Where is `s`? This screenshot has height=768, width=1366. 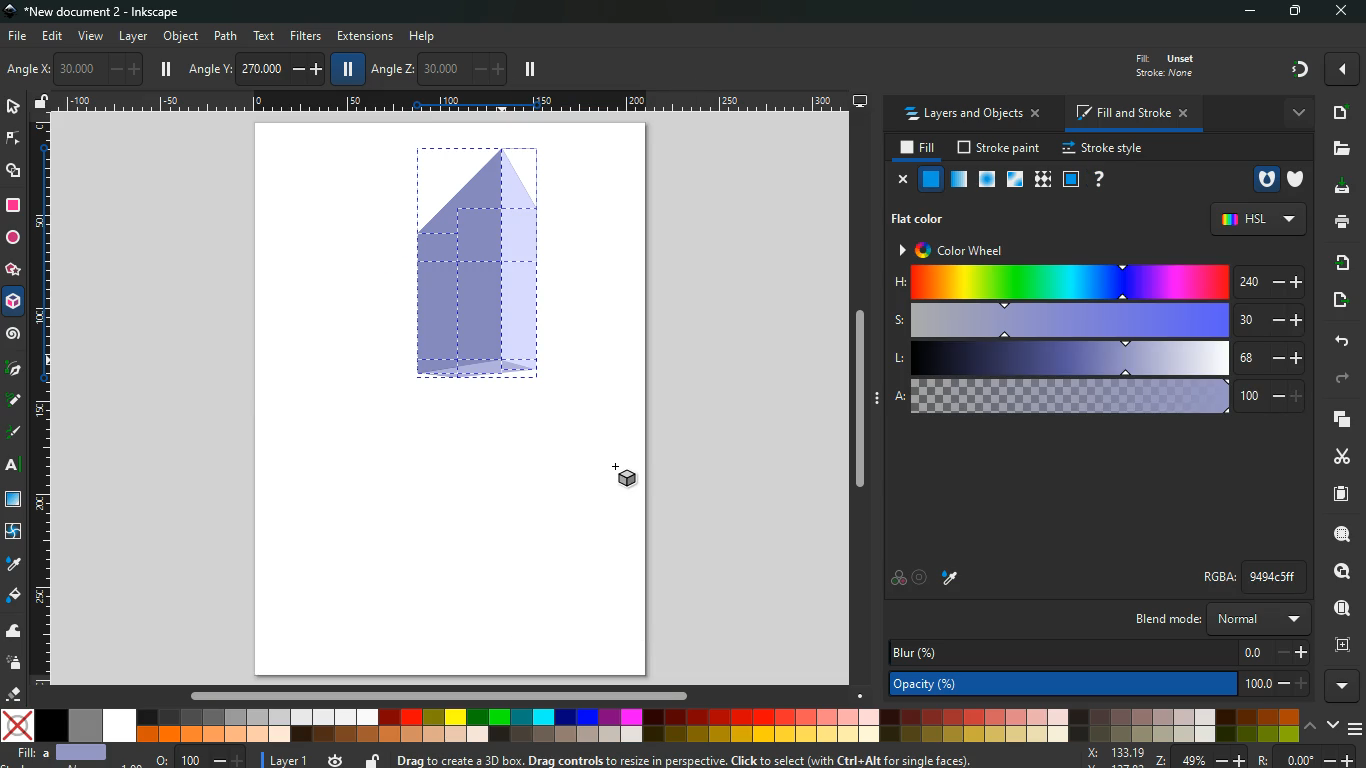
s is located at coordinates (1099, 320).